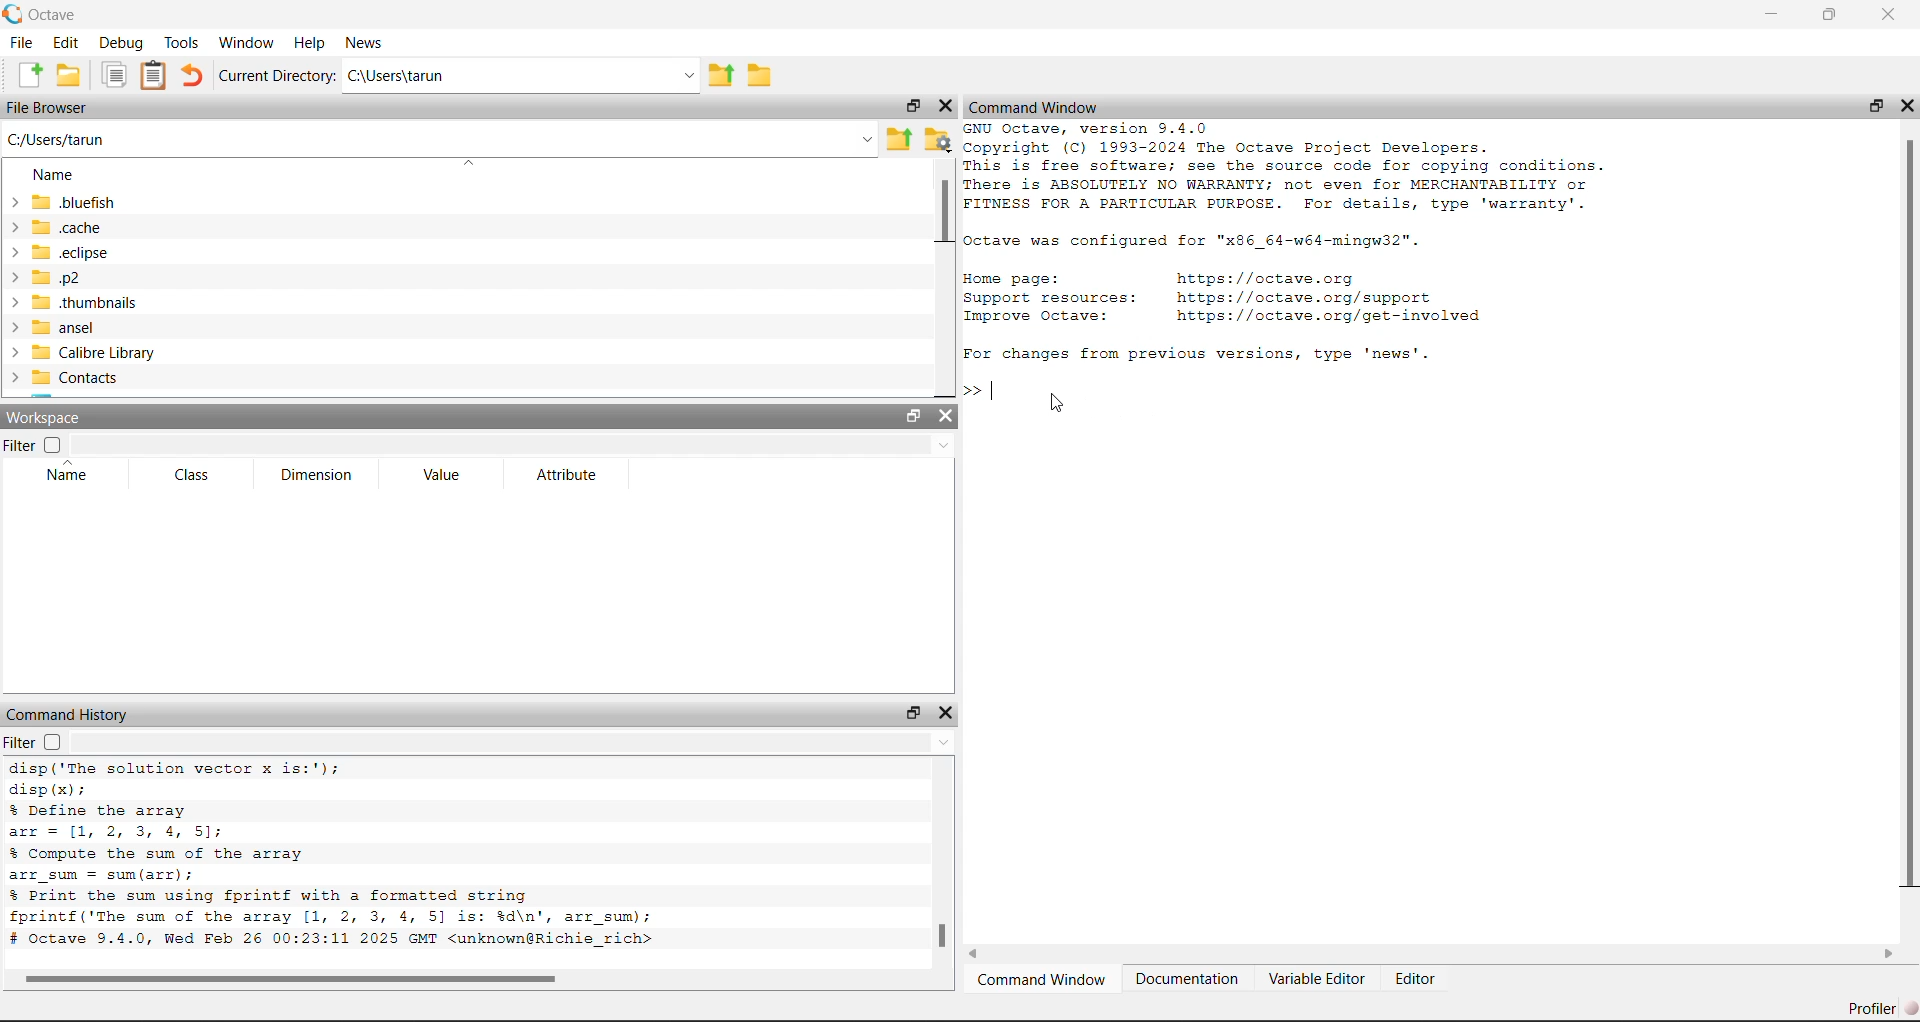 The height and width of the screenshot is (1022, 1920). I want to click on Octave, so click(57, 12).